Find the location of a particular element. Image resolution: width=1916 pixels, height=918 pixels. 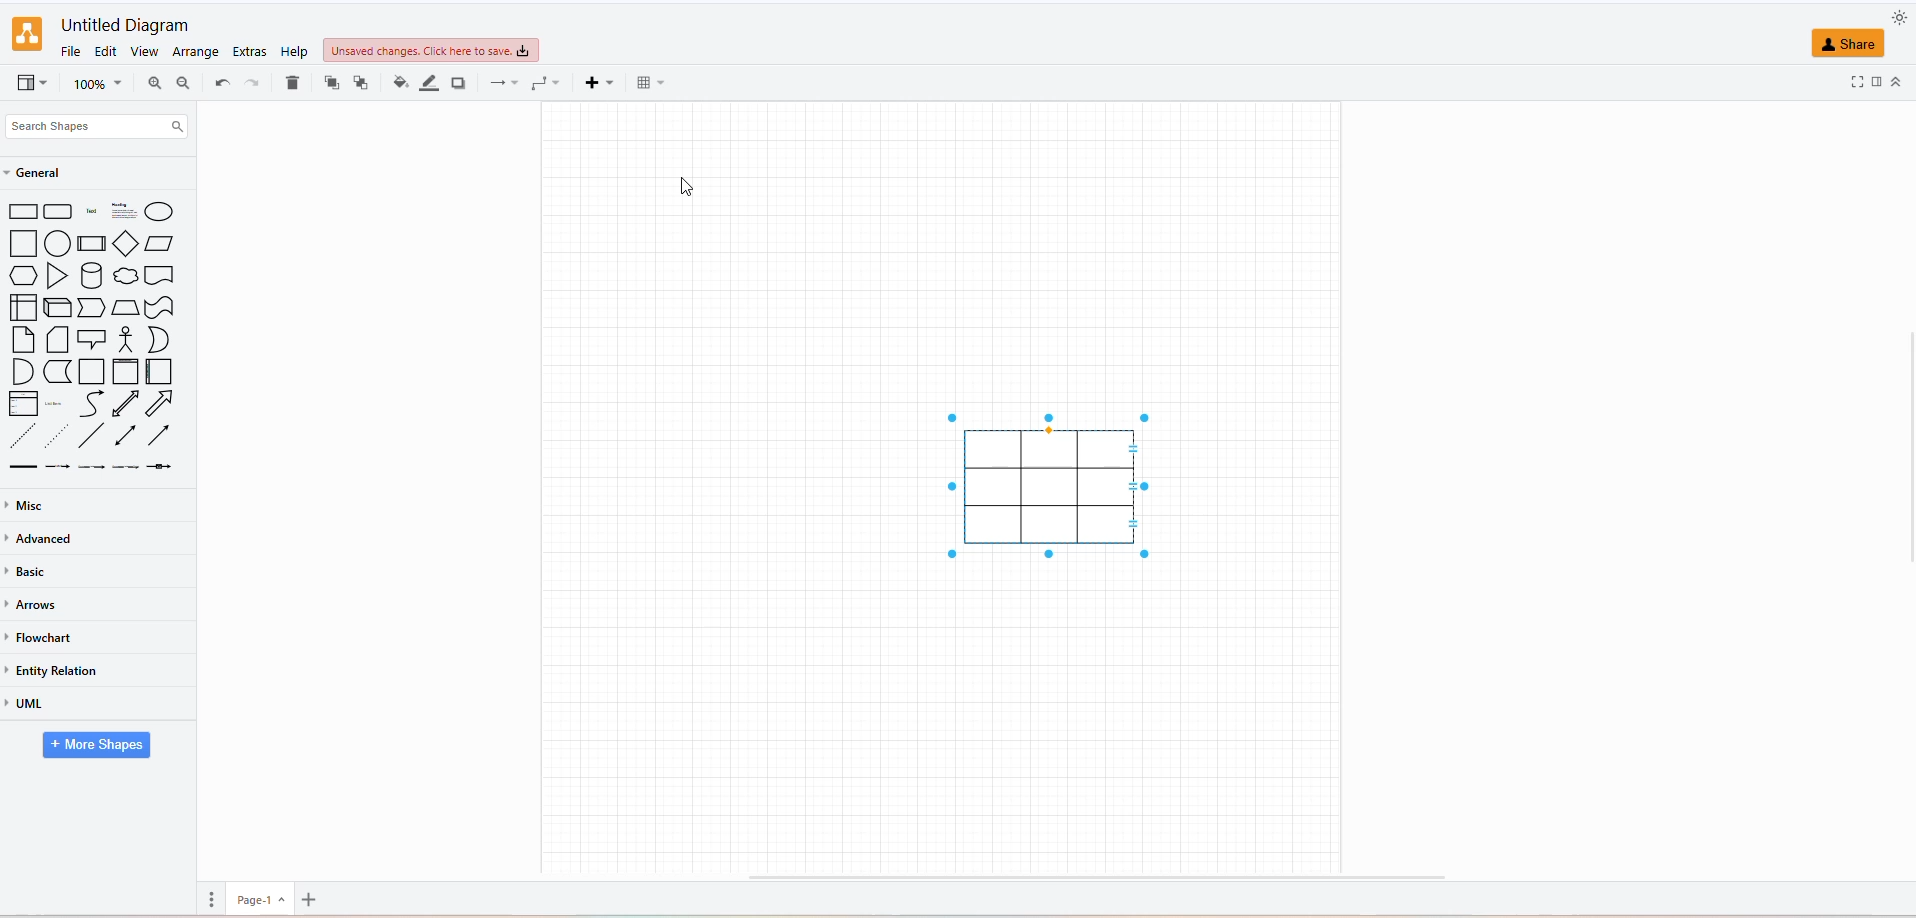

advanced is located at coordinates (44, 540).